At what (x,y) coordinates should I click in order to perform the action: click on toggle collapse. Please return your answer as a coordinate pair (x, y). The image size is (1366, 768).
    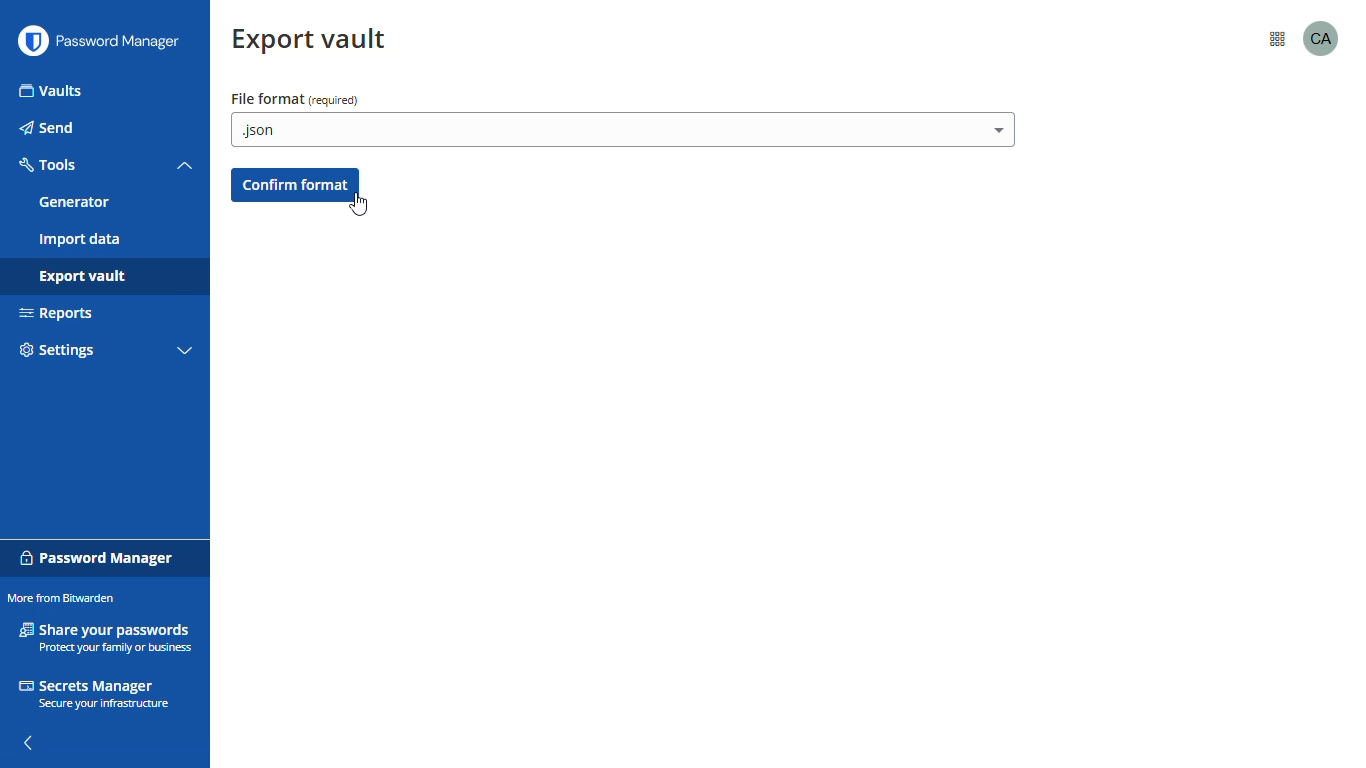
    Looking at the image, I should click on (185, 166).